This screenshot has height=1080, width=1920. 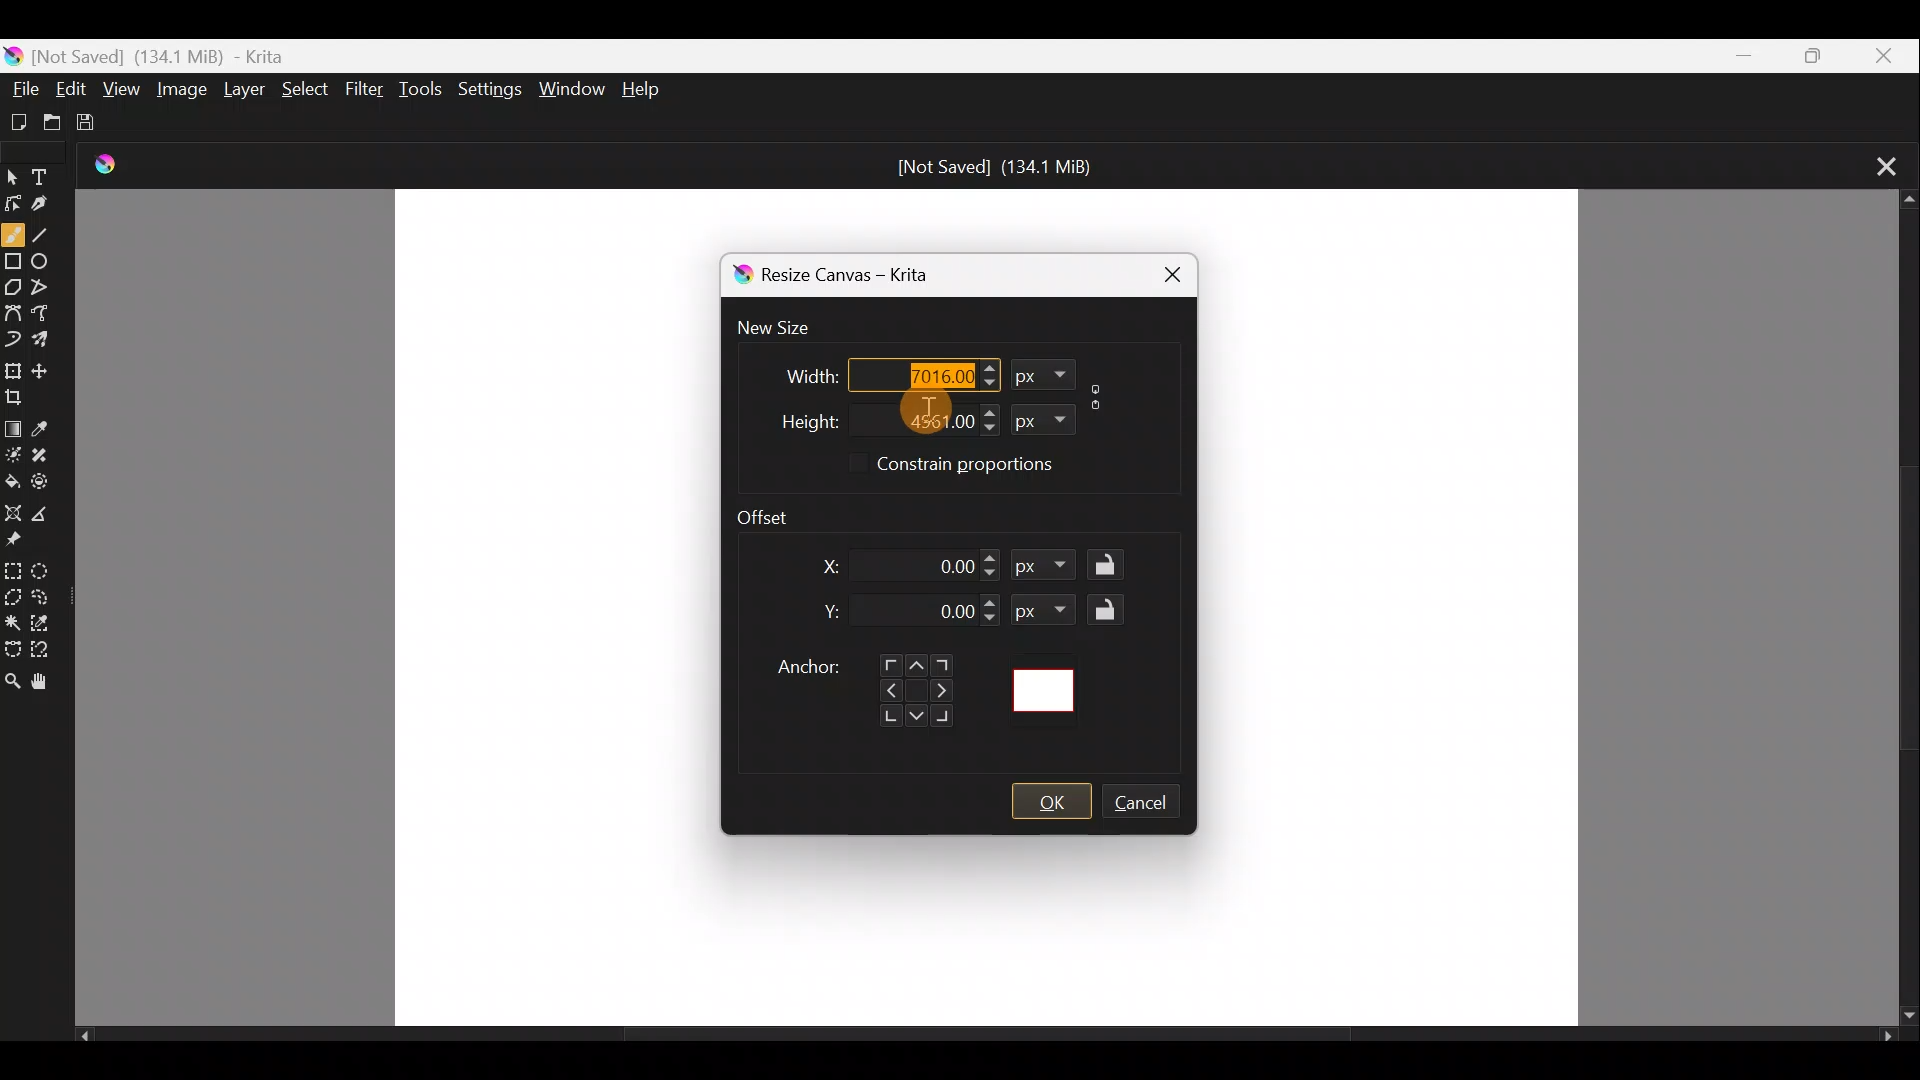 I want to click on px, so click(x=1049, y=568).